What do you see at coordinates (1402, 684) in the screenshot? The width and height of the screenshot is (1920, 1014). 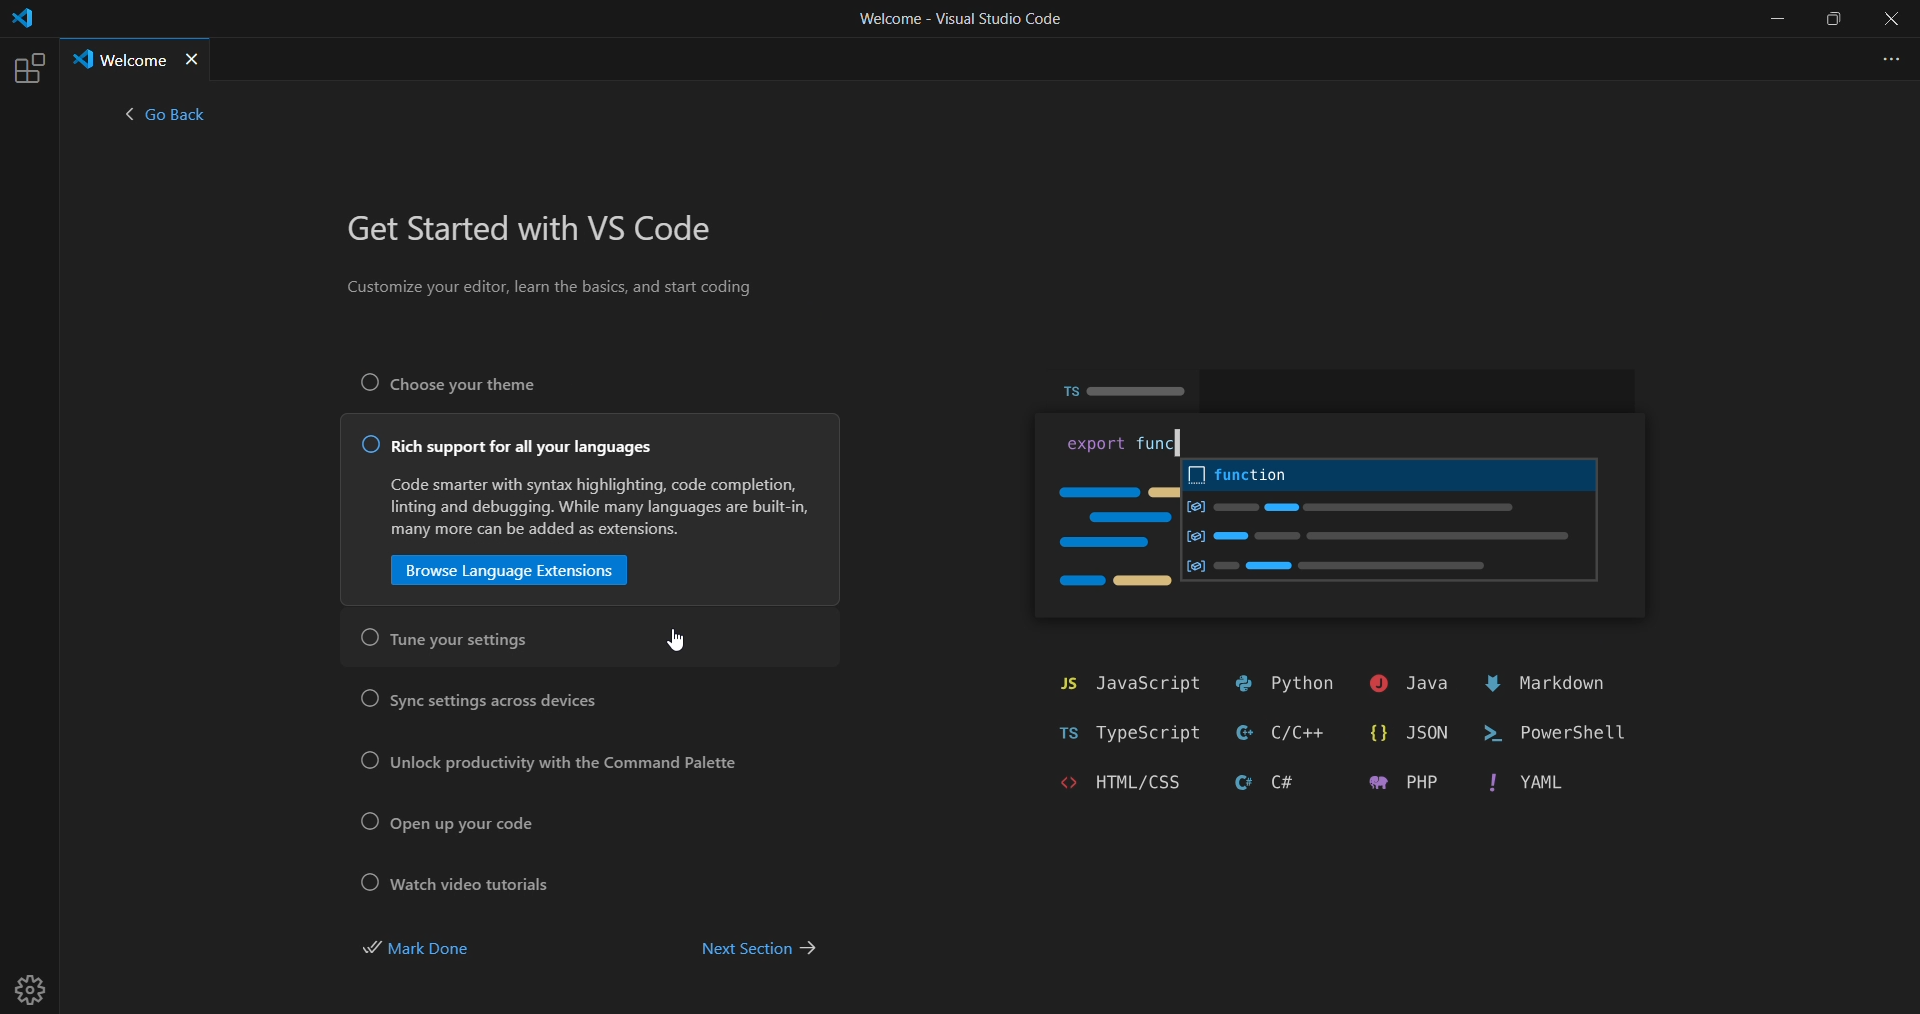 I see `Java` at bounding box center [1402, 684].